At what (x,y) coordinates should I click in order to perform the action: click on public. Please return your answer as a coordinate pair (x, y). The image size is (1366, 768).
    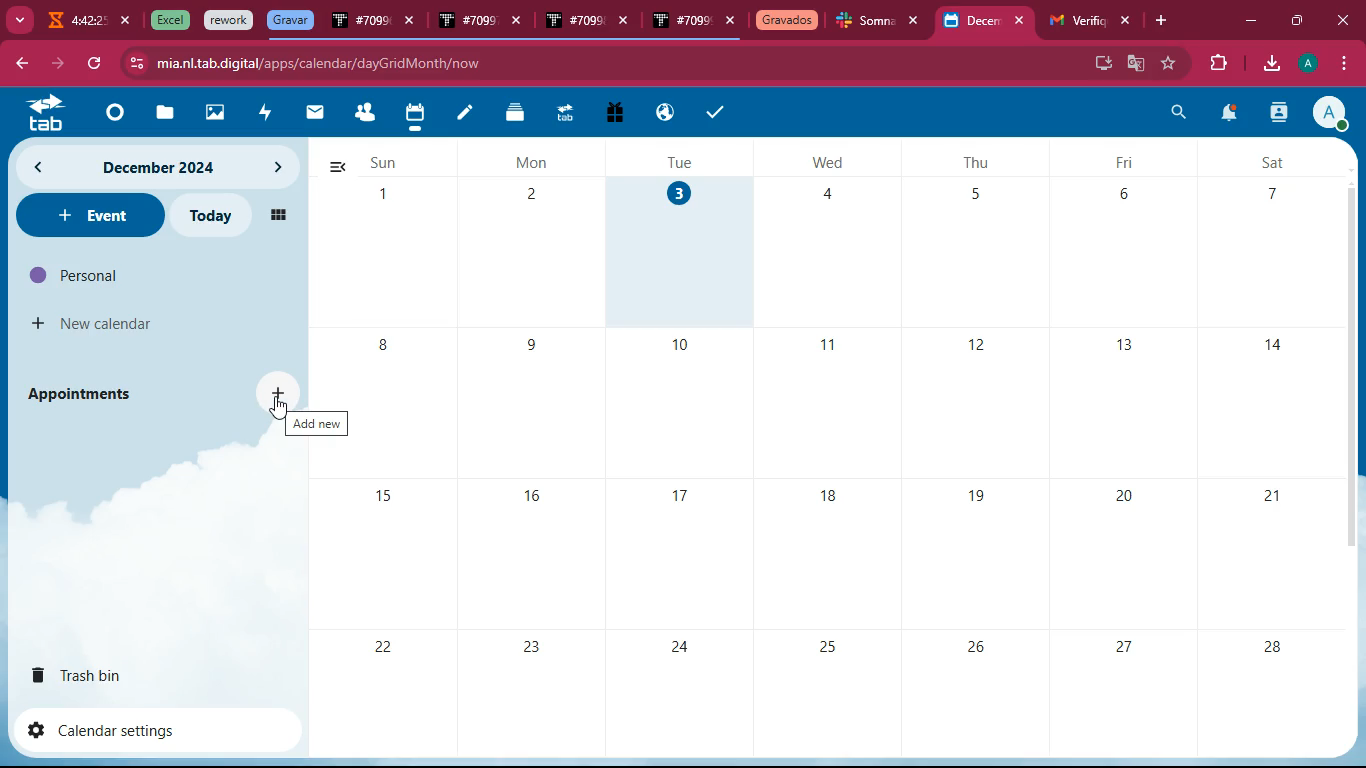
    Looking at the image, I should click on (666, 113).